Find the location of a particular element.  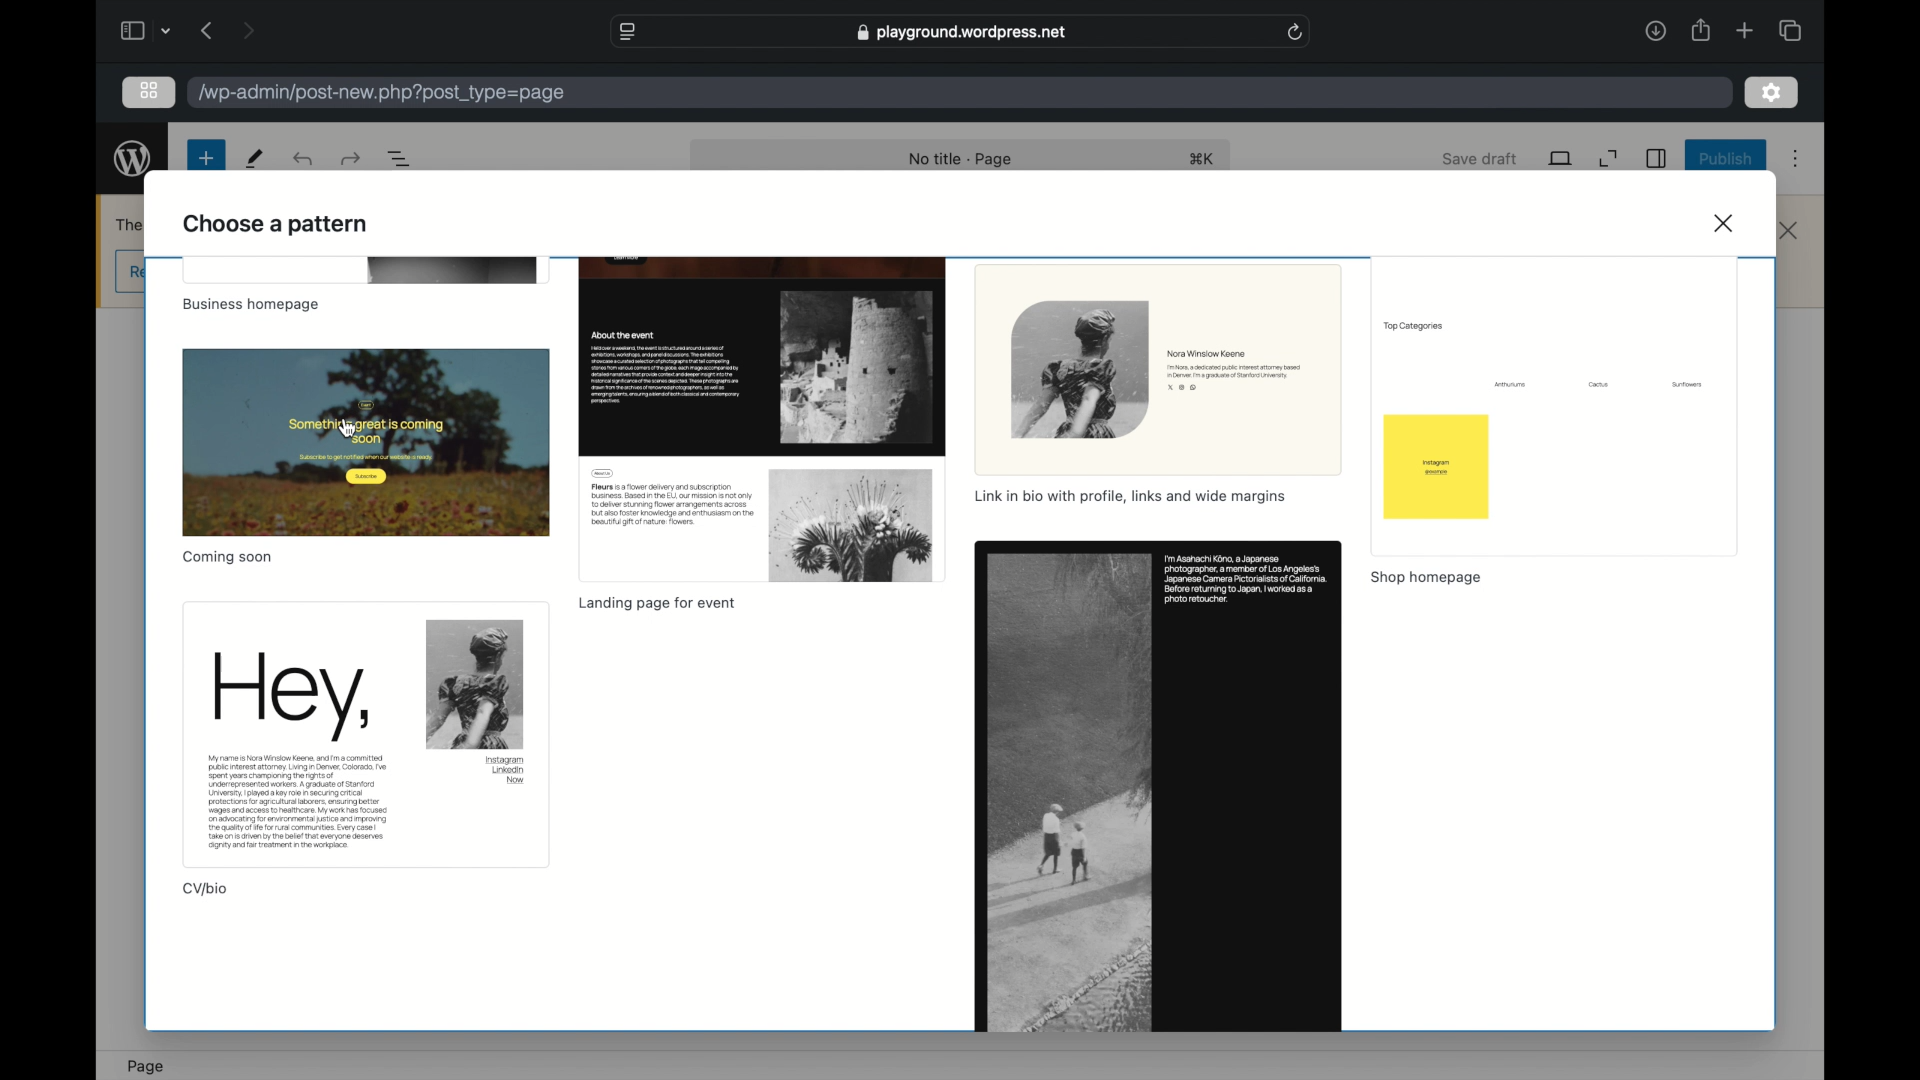

preview is located at coordinates (364, 735).